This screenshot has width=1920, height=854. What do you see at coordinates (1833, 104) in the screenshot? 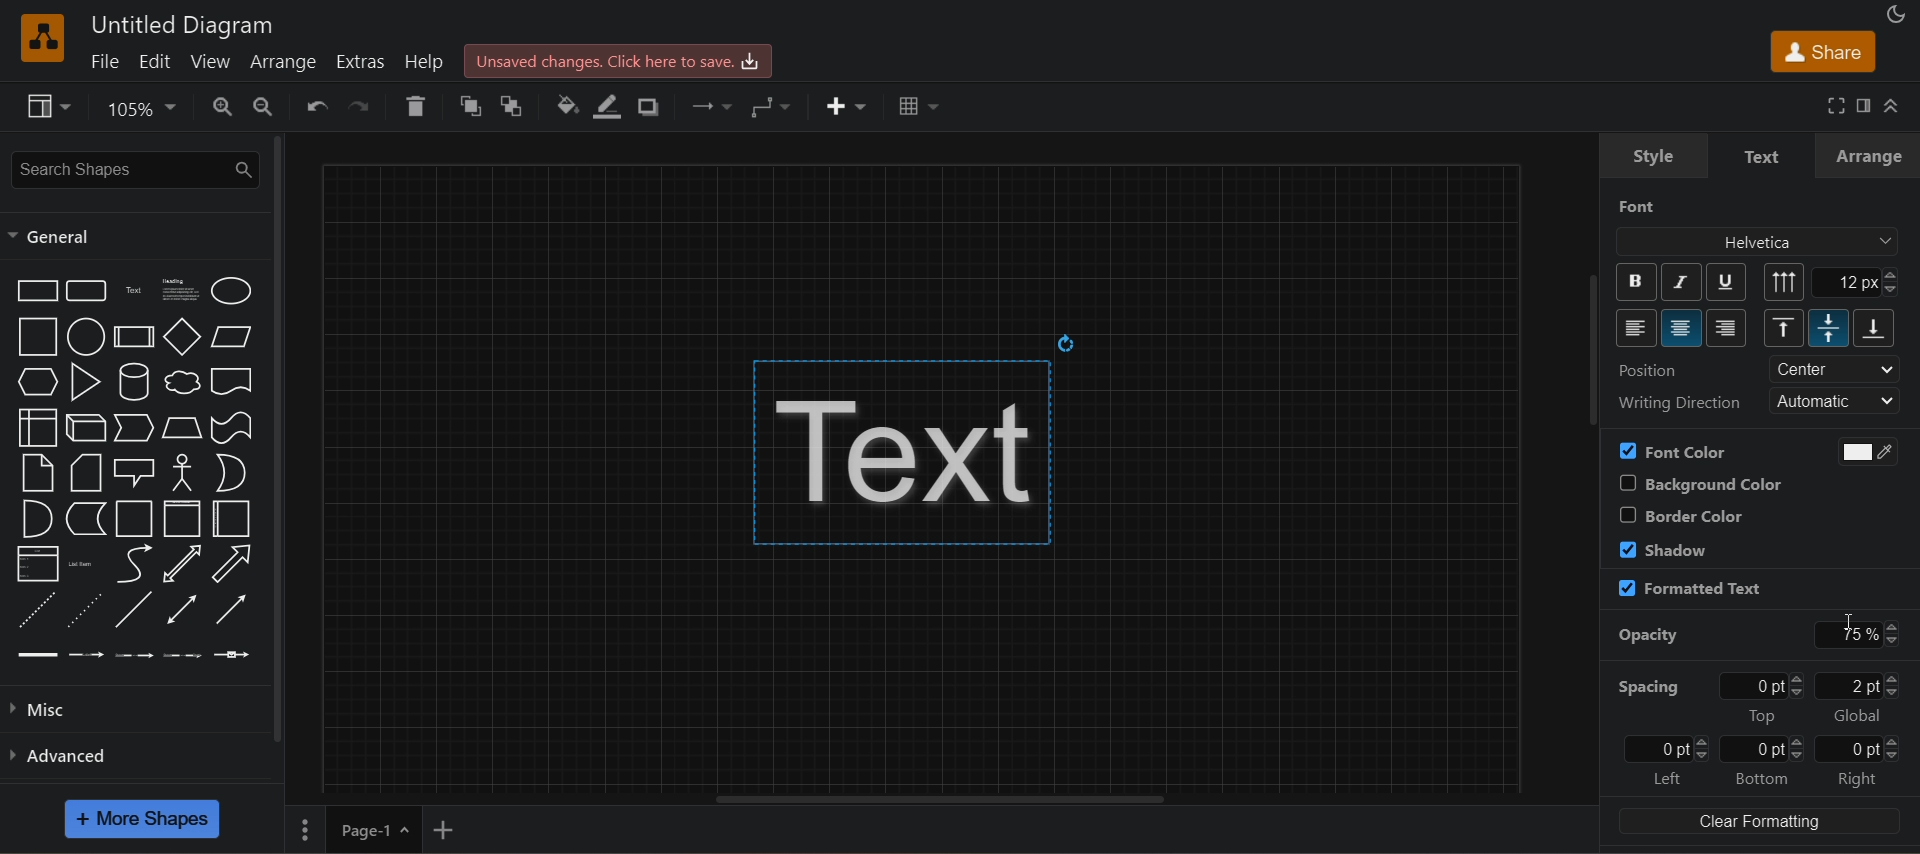
I see `fullscreen` at bounding box center [1833, 104].